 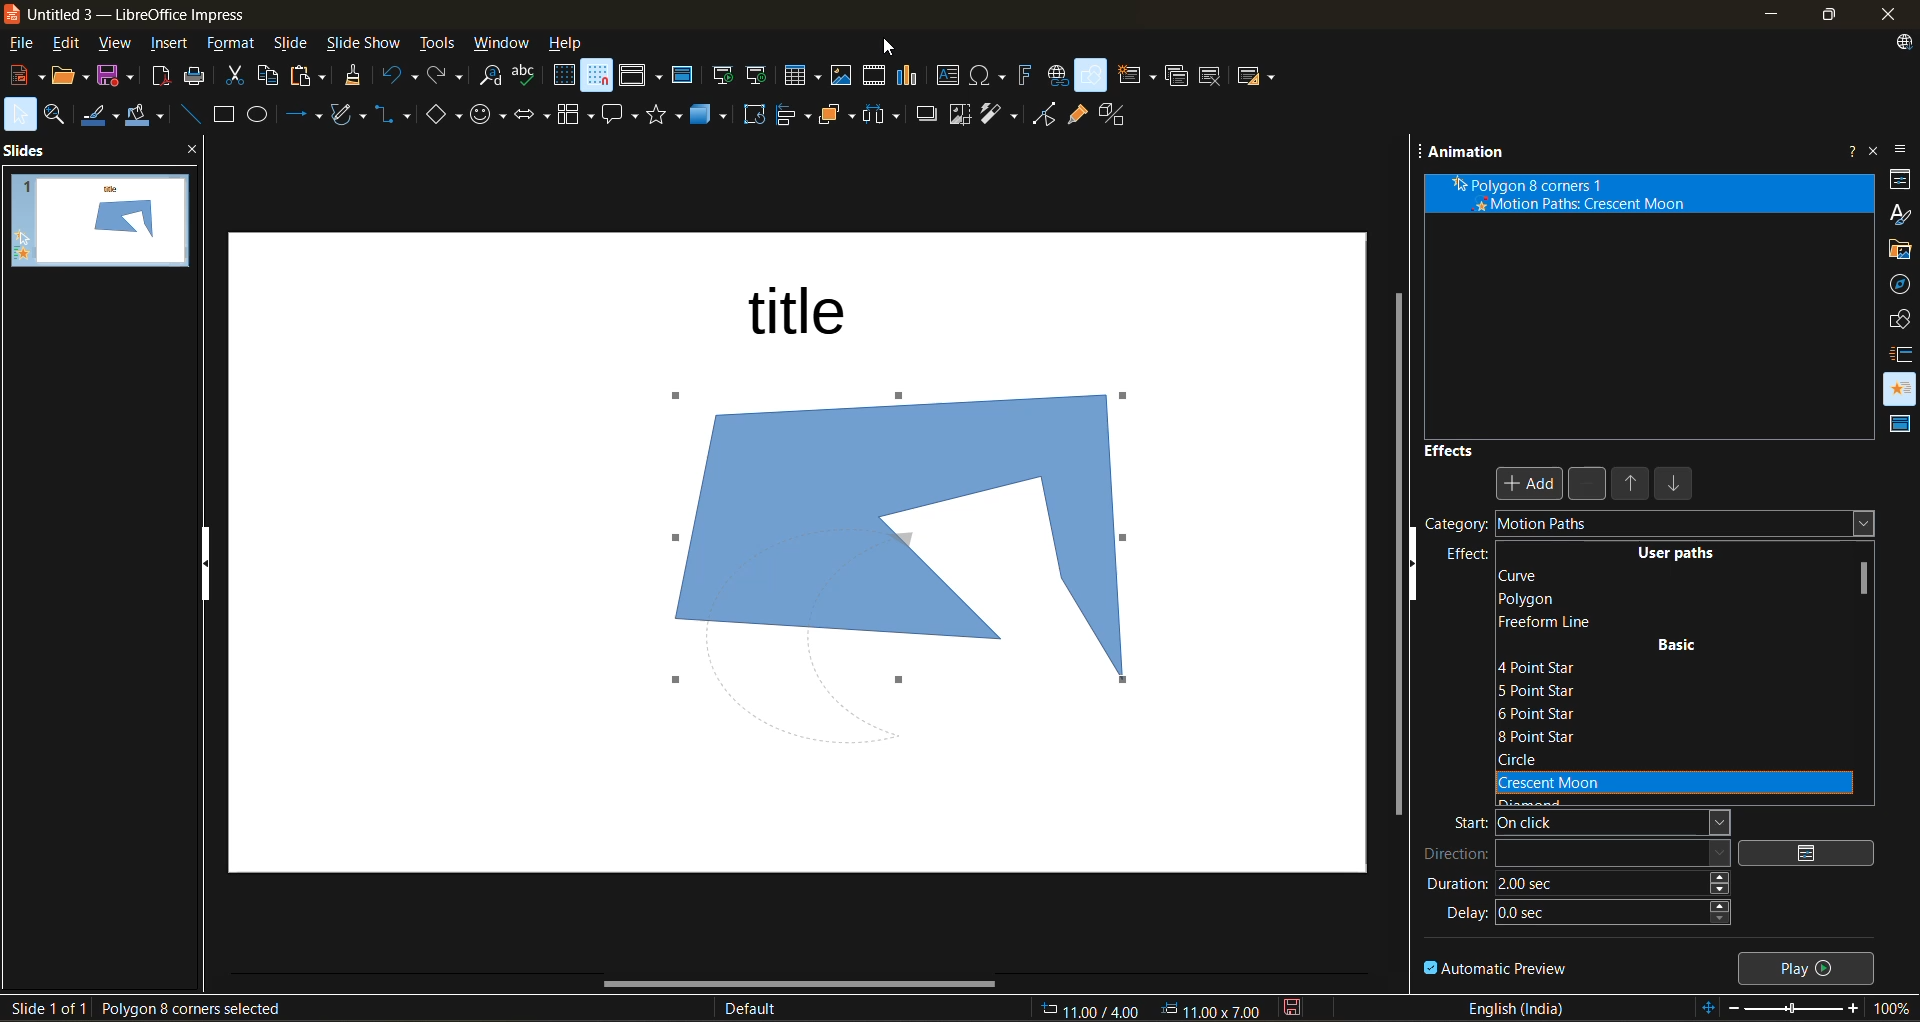 What do you see at coordinates (1903, 285) in the screenshot?
I see `navigator` at bounding box center [1903, 285].